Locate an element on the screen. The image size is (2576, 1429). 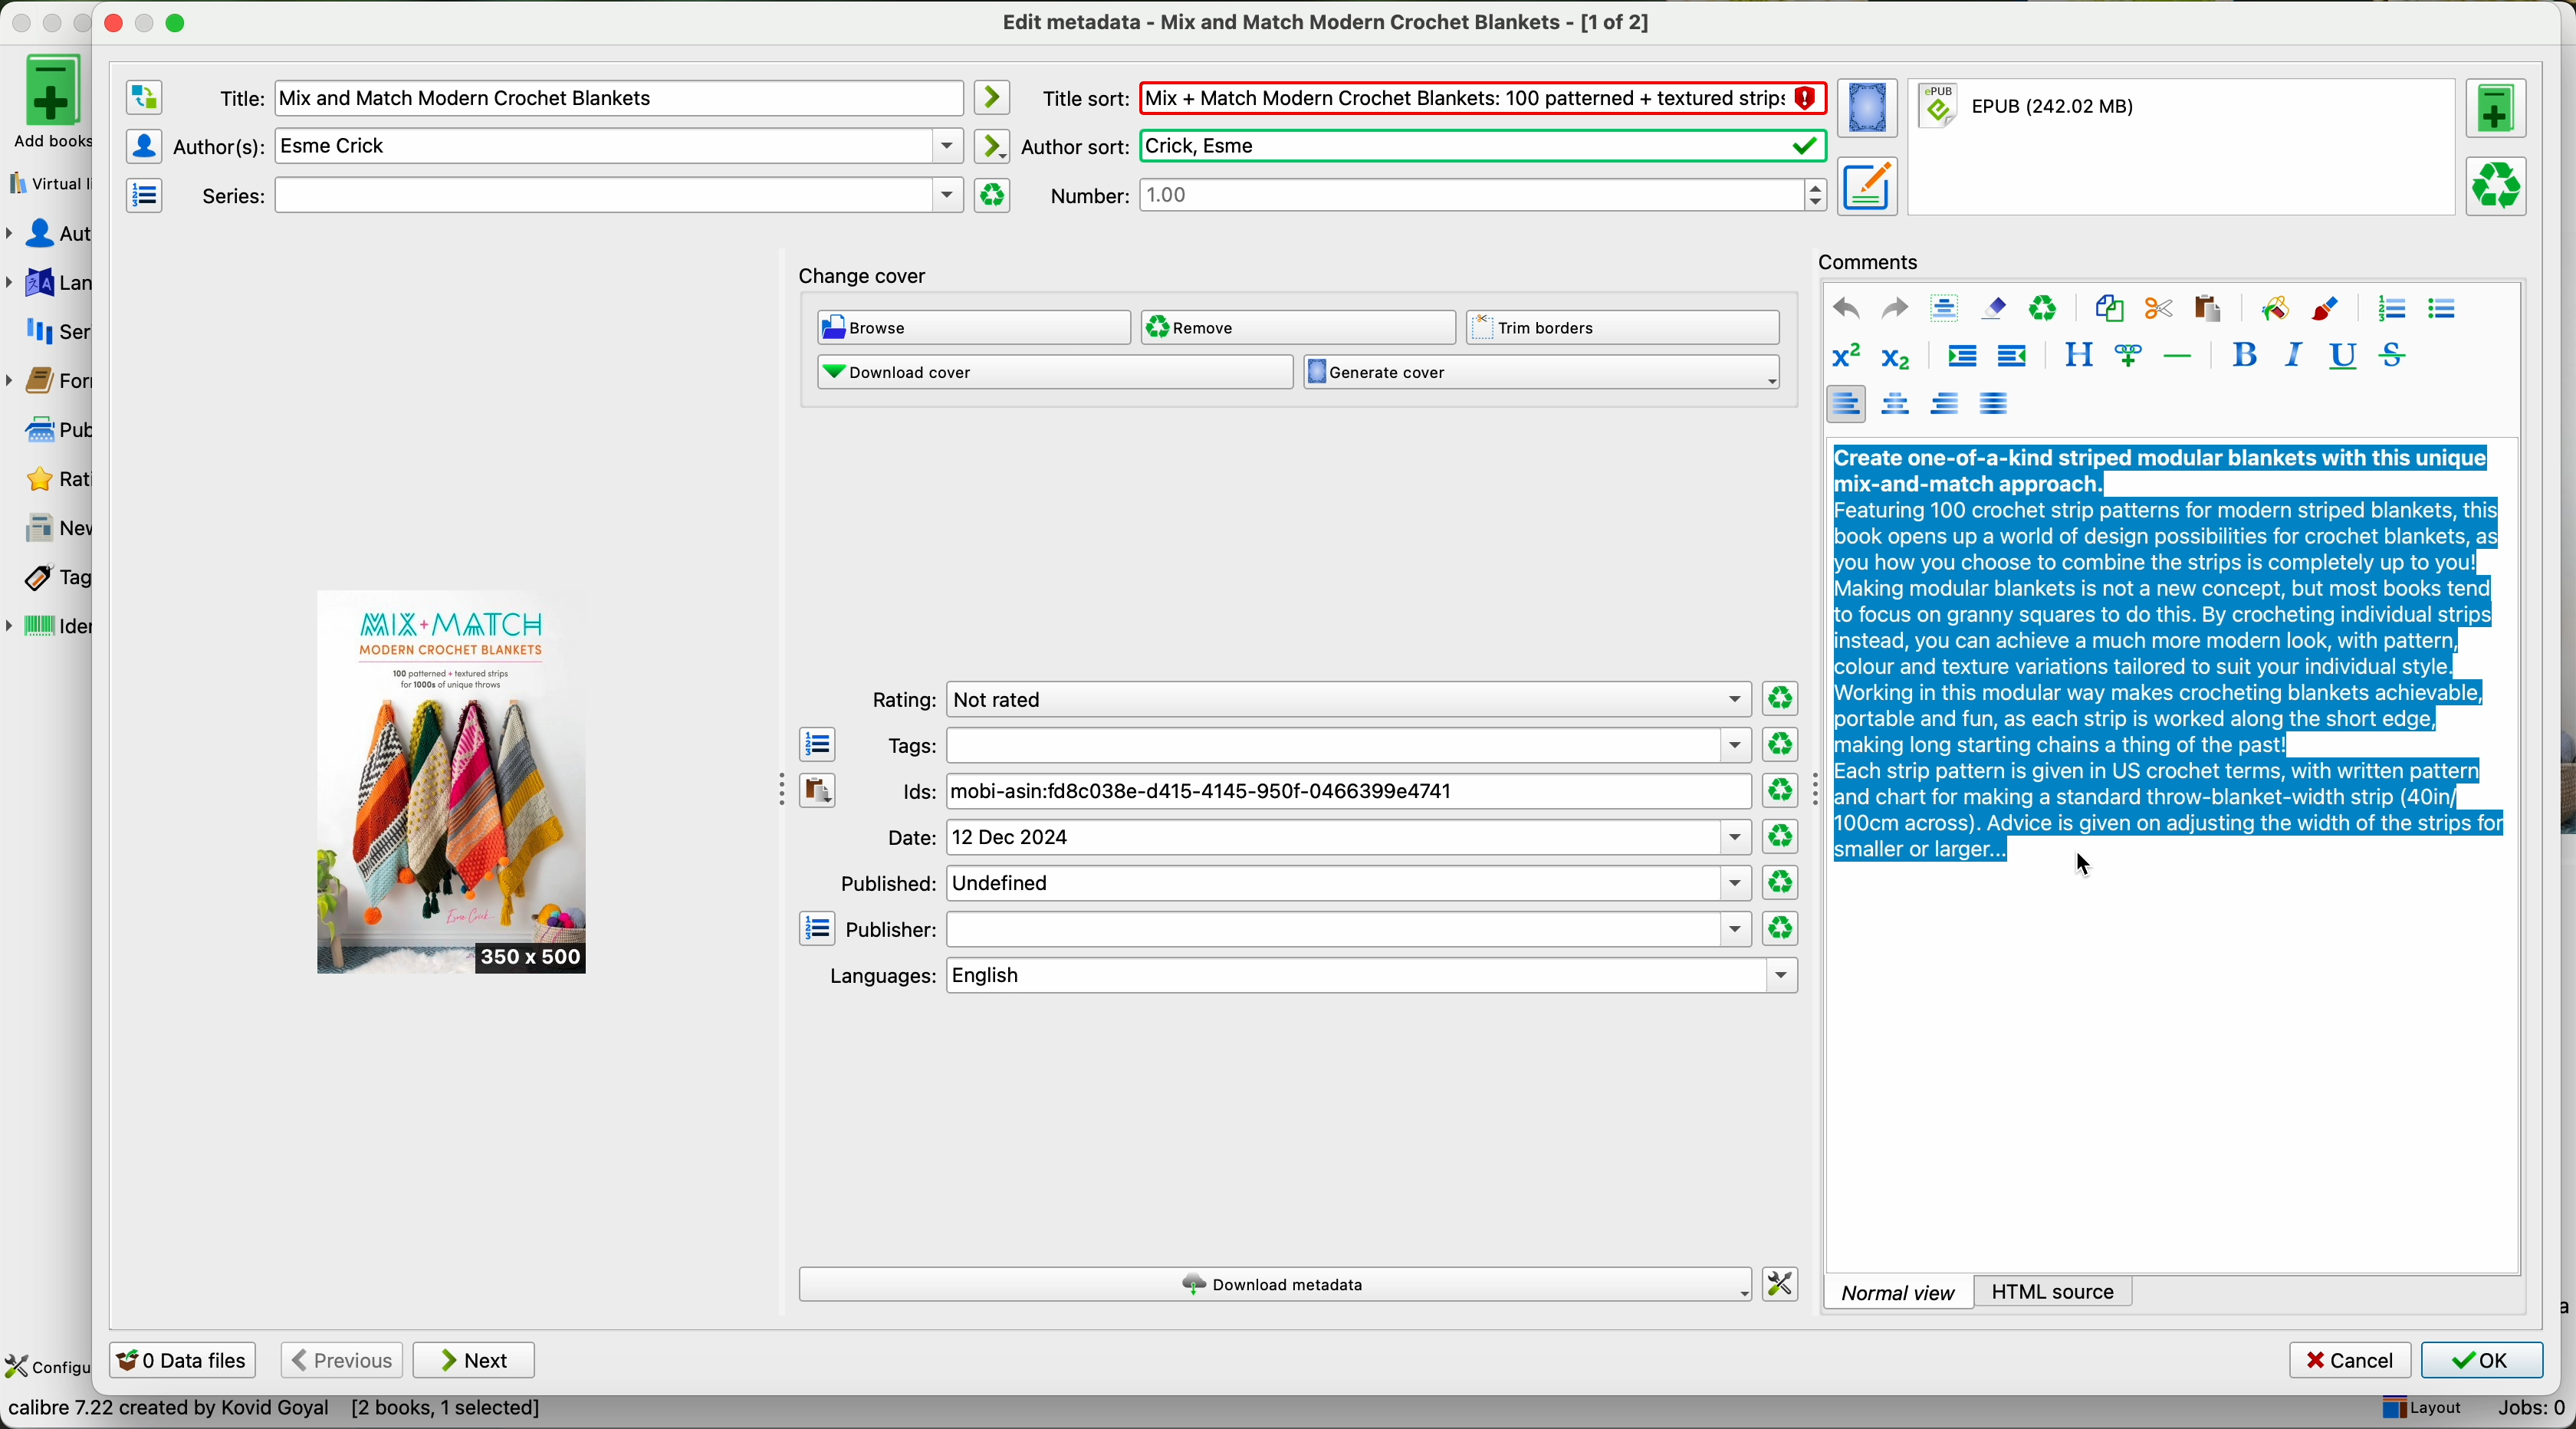
cancel is located at coordinates (2352, 1361).